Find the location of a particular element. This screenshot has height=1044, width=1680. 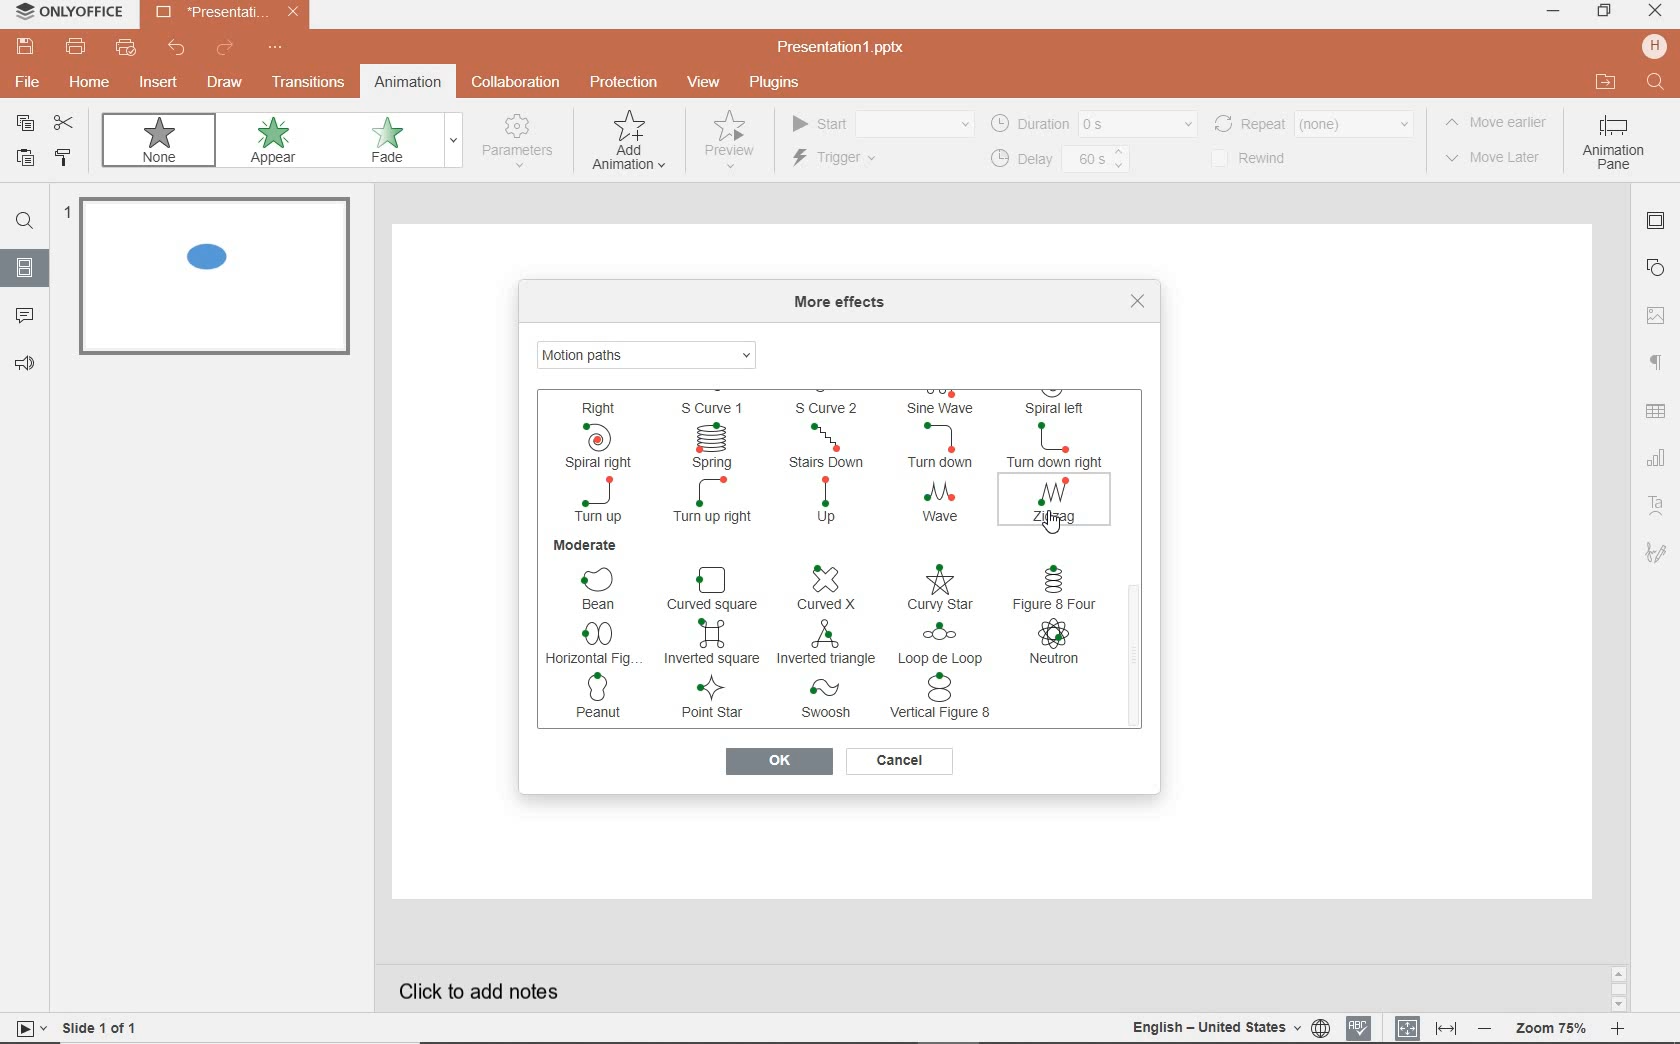

profile is located at coordinates (1652, 46).